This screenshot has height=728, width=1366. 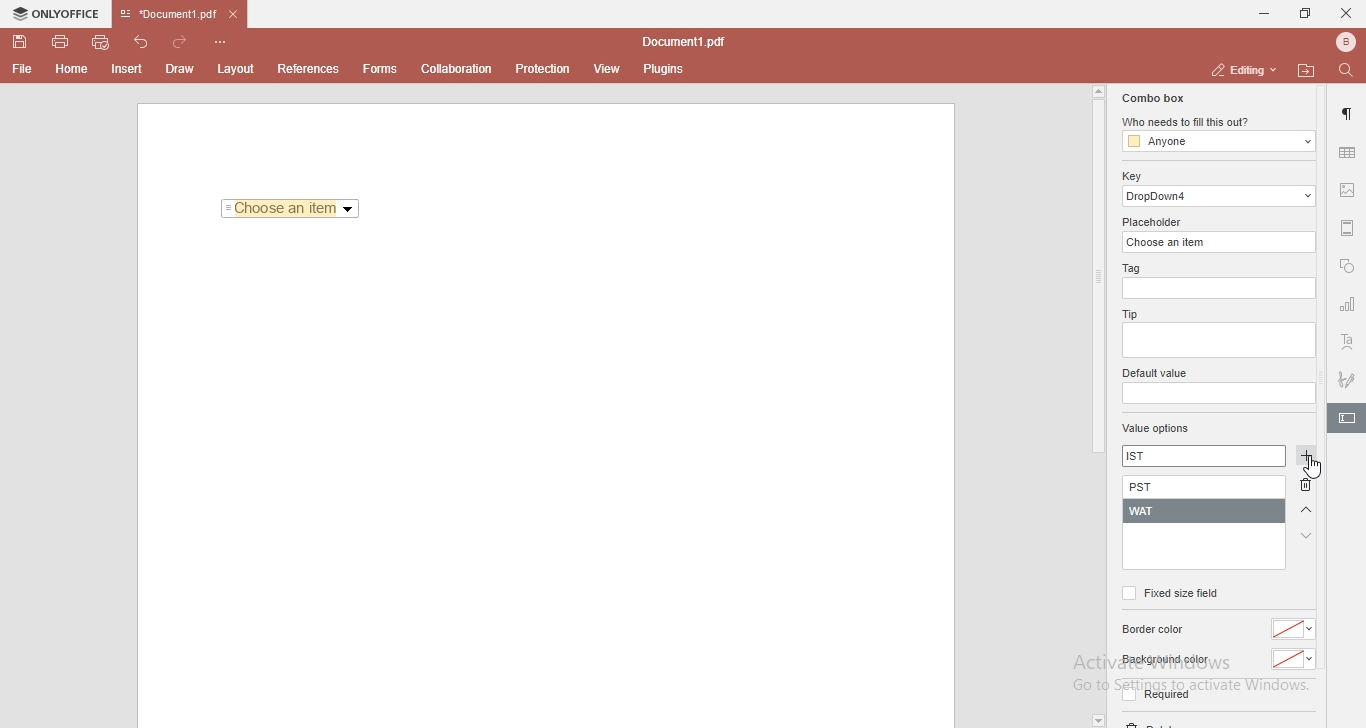 I want to click on margin, so click(x=1348, y=226).